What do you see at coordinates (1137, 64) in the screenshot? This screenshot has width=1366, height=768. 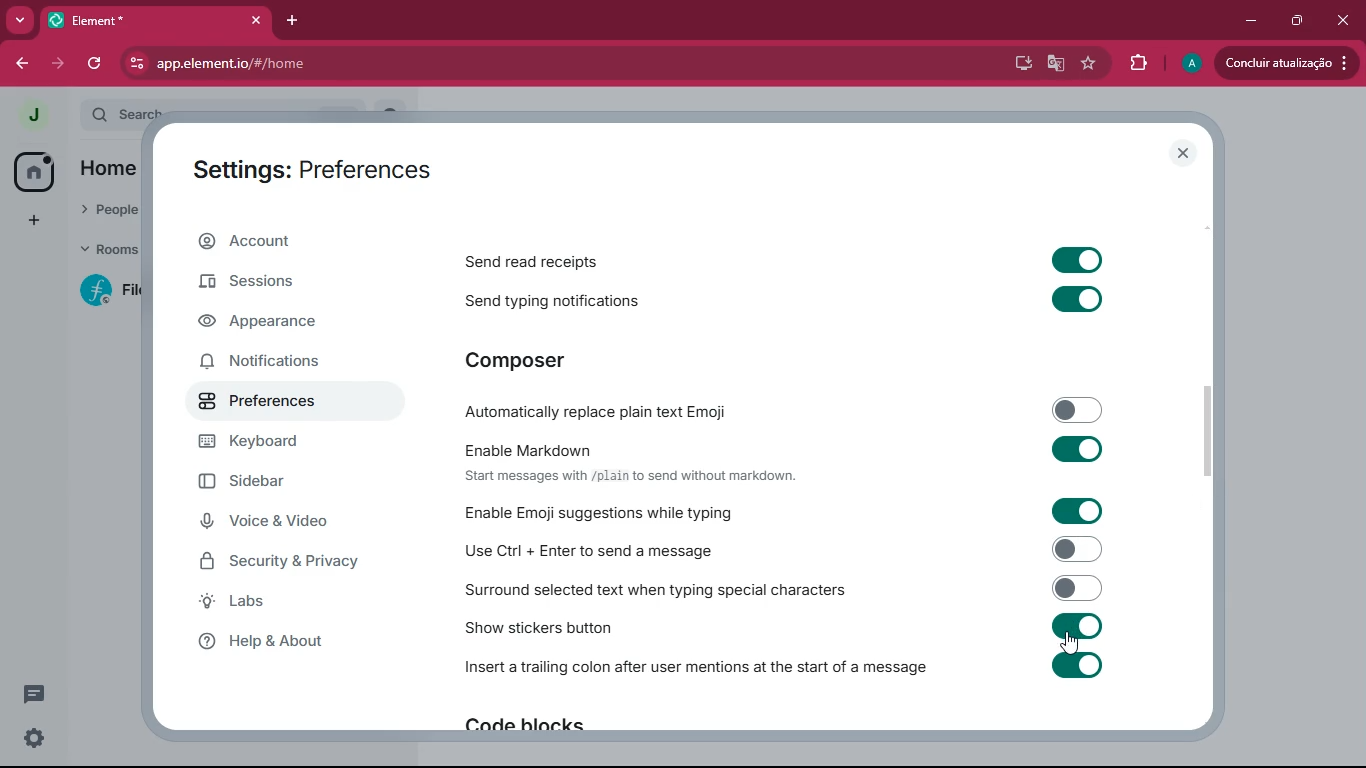 I see `extensions` at bounding box center [1137, 64].